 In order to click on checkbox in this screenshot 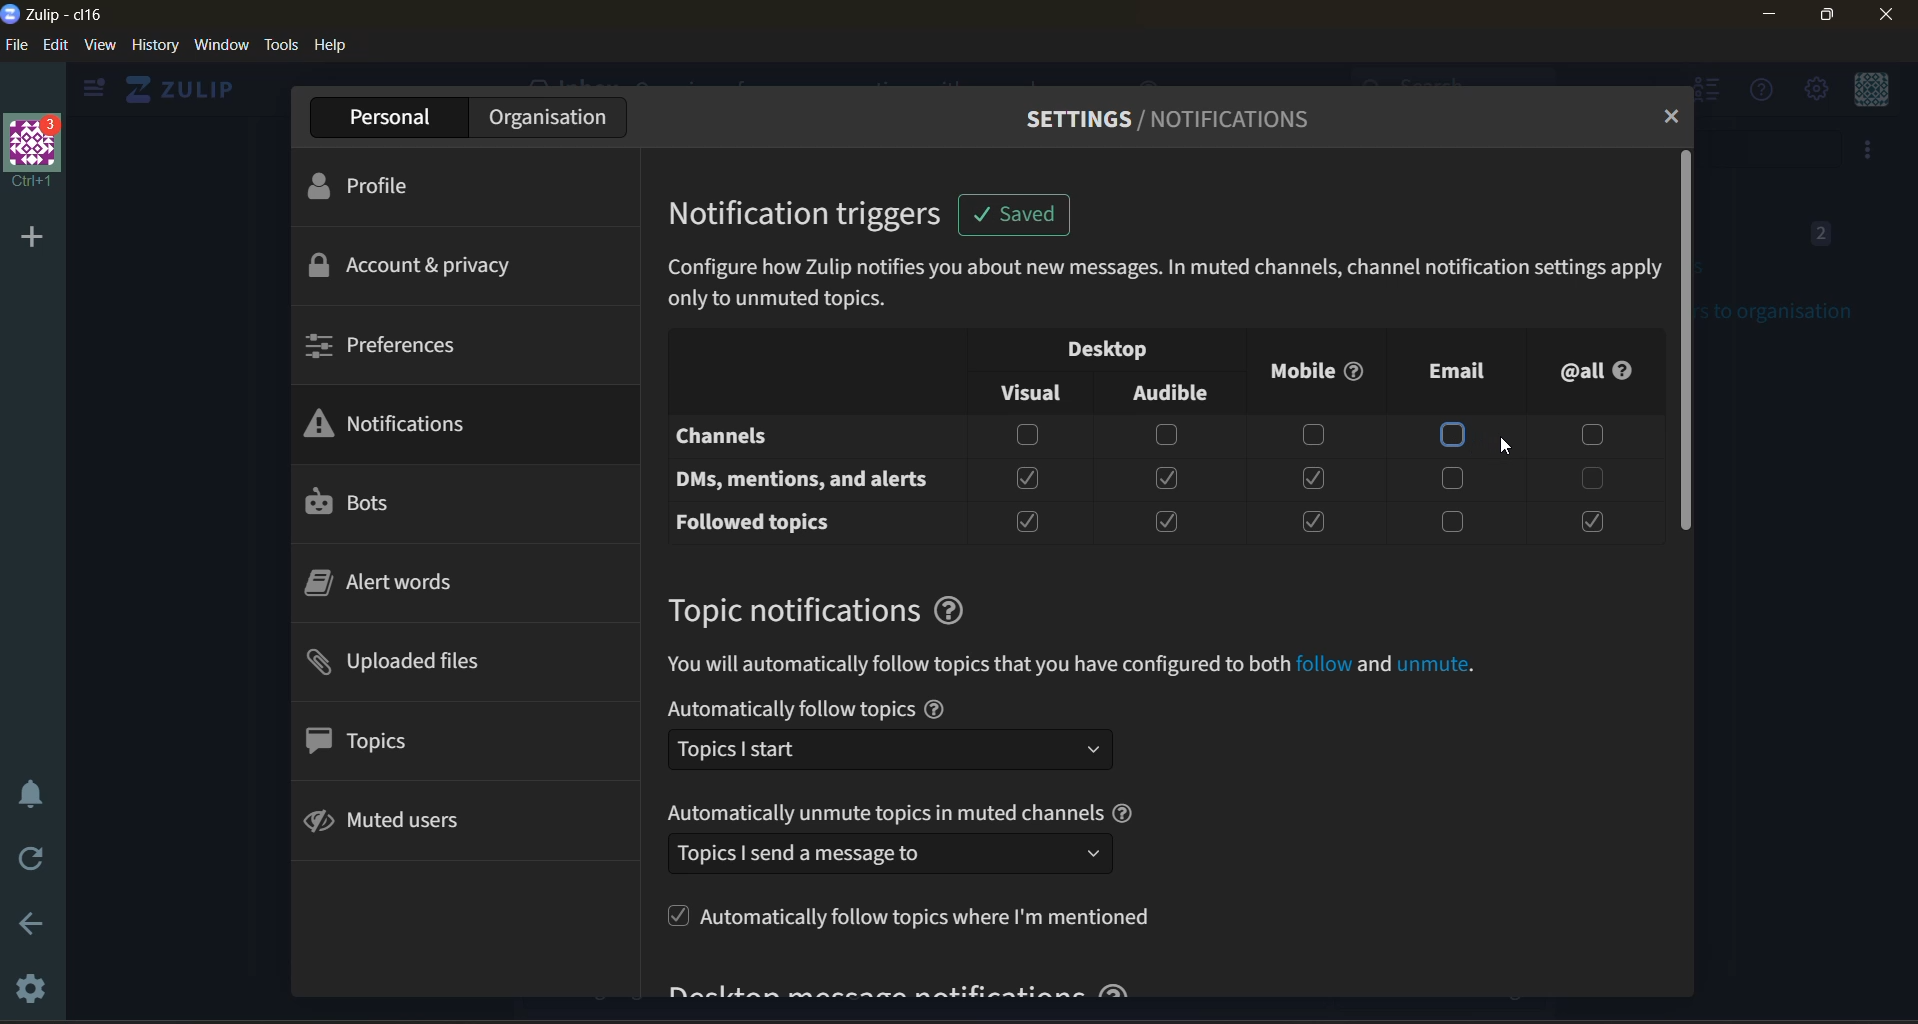, I will do `click(1589, 523)`.